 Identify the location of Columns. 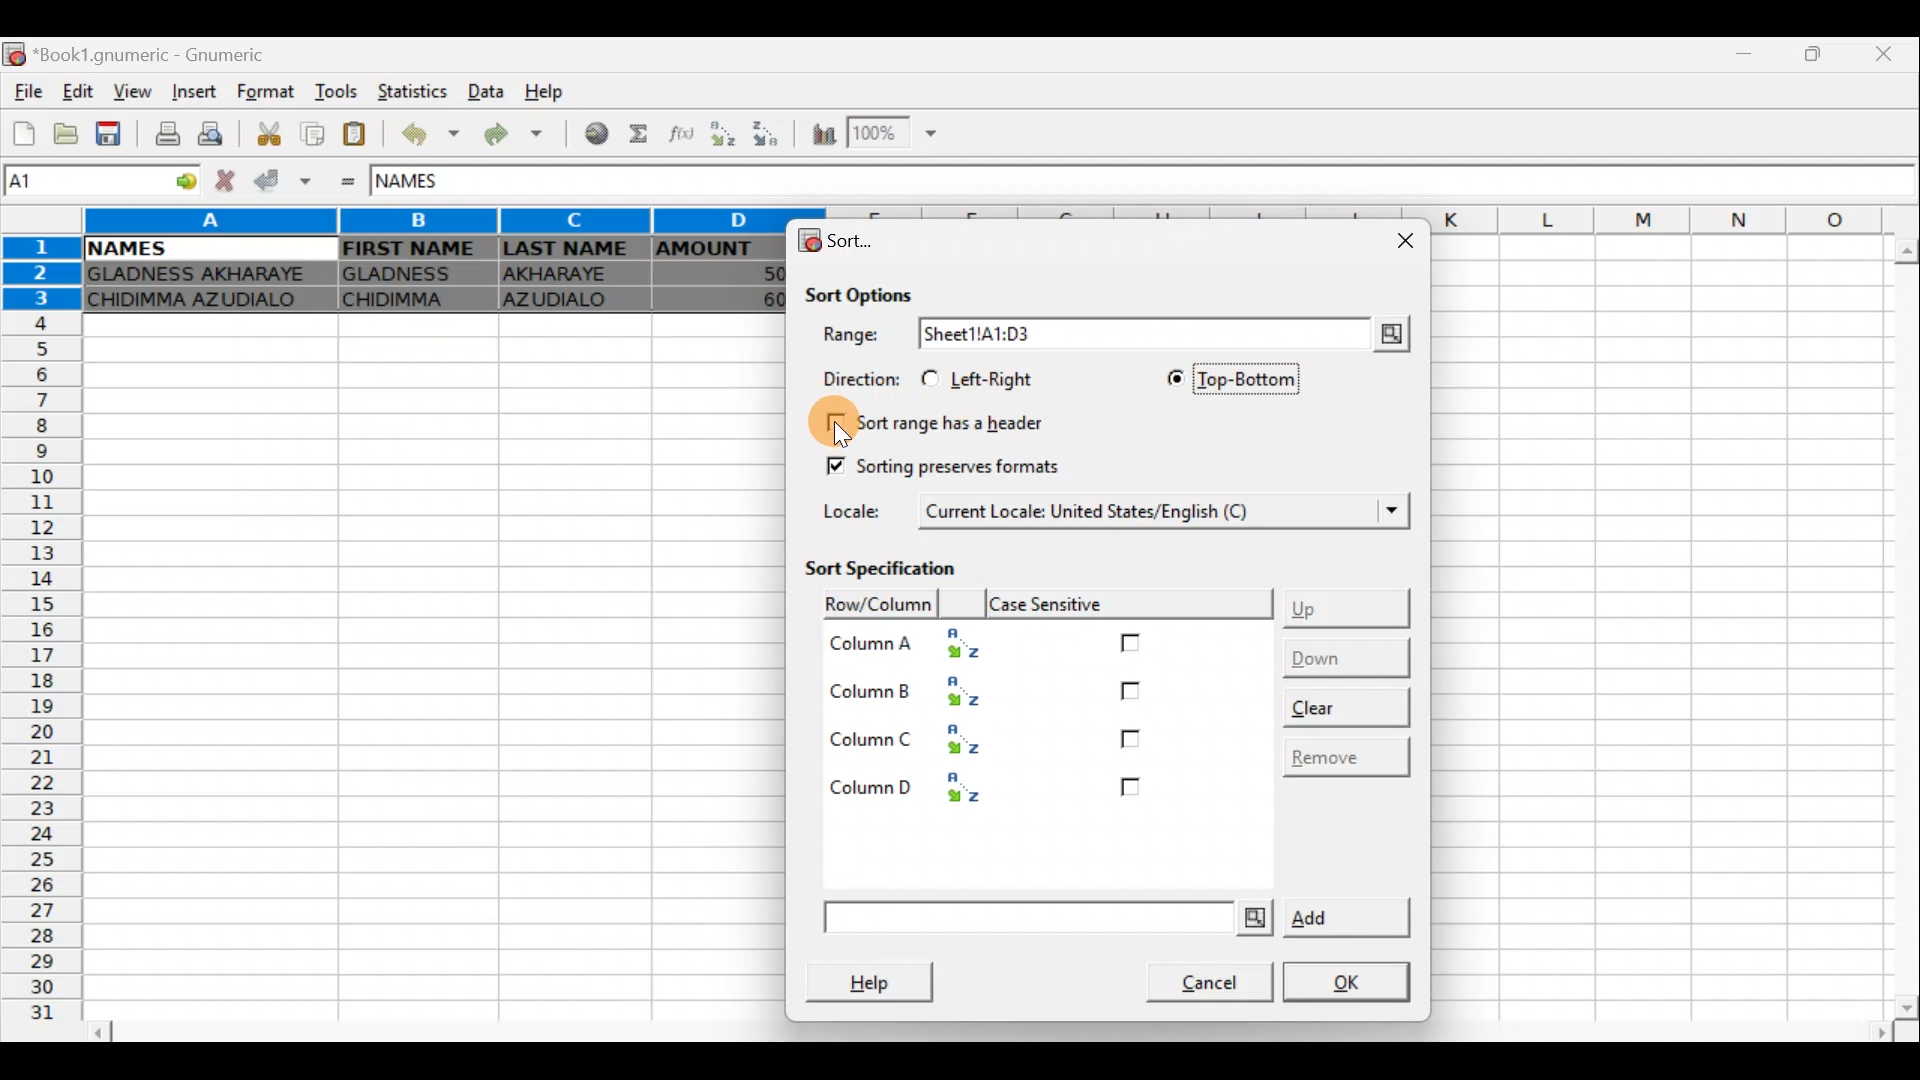
(426, 221).